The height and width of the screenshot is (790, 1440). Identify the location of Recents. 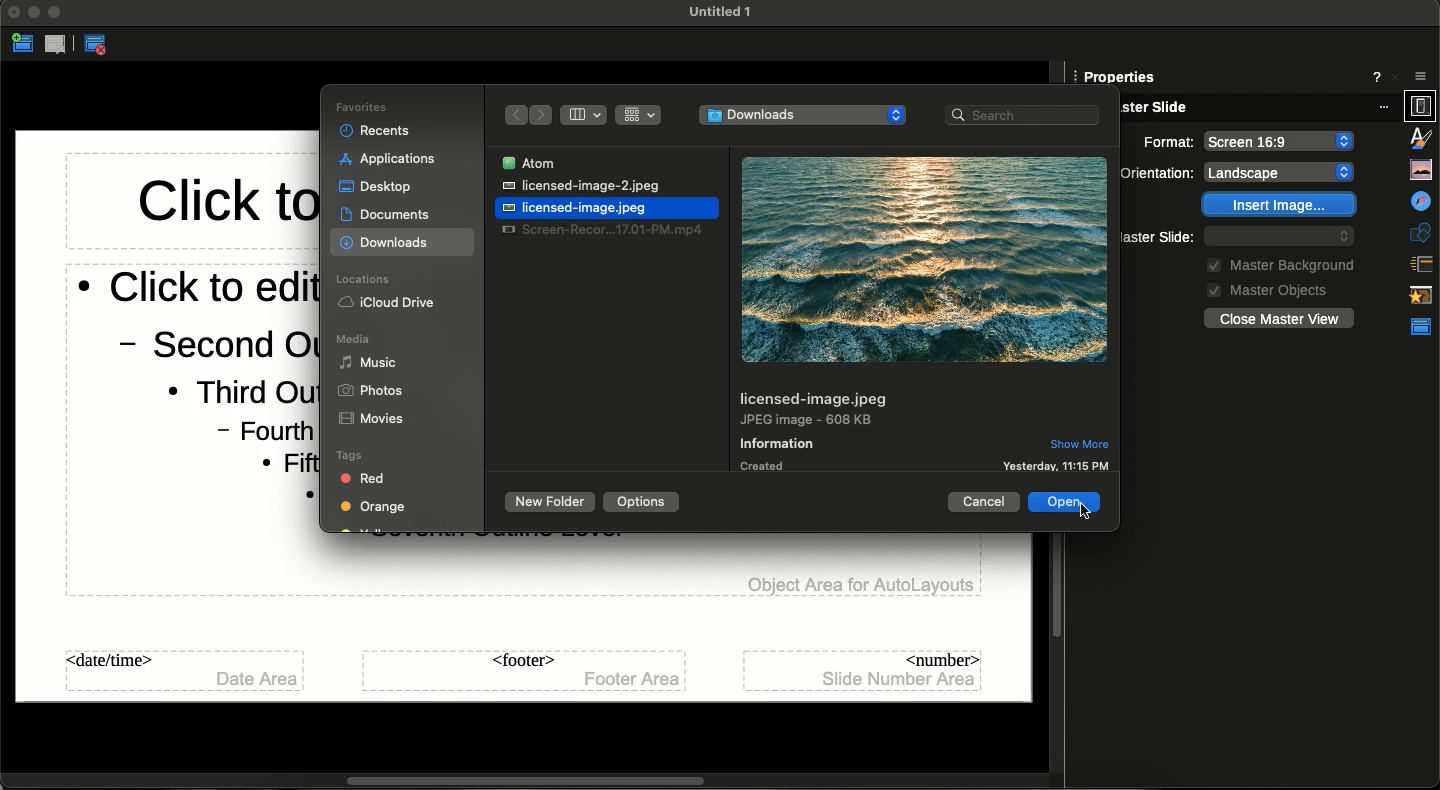
(376, 131).